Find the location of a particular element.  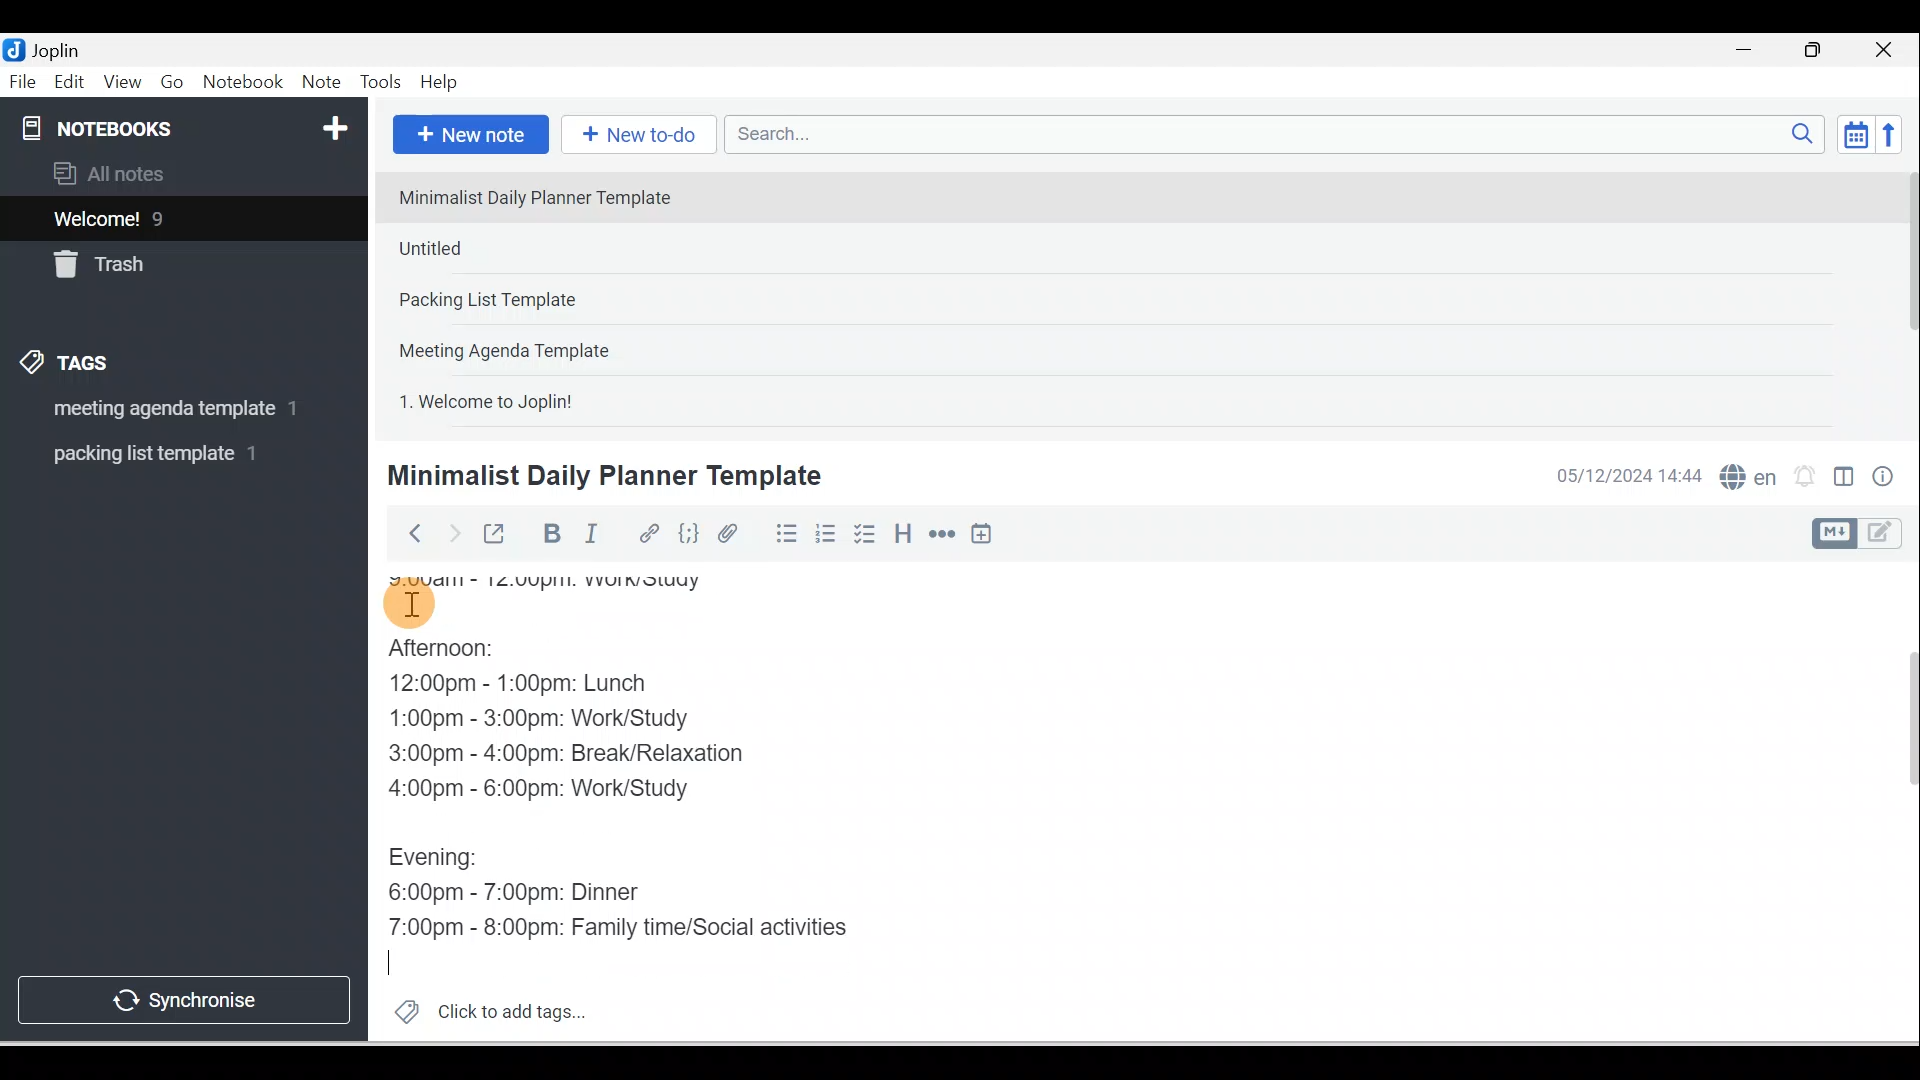

Search bar is located at coordinates (1281, 134).